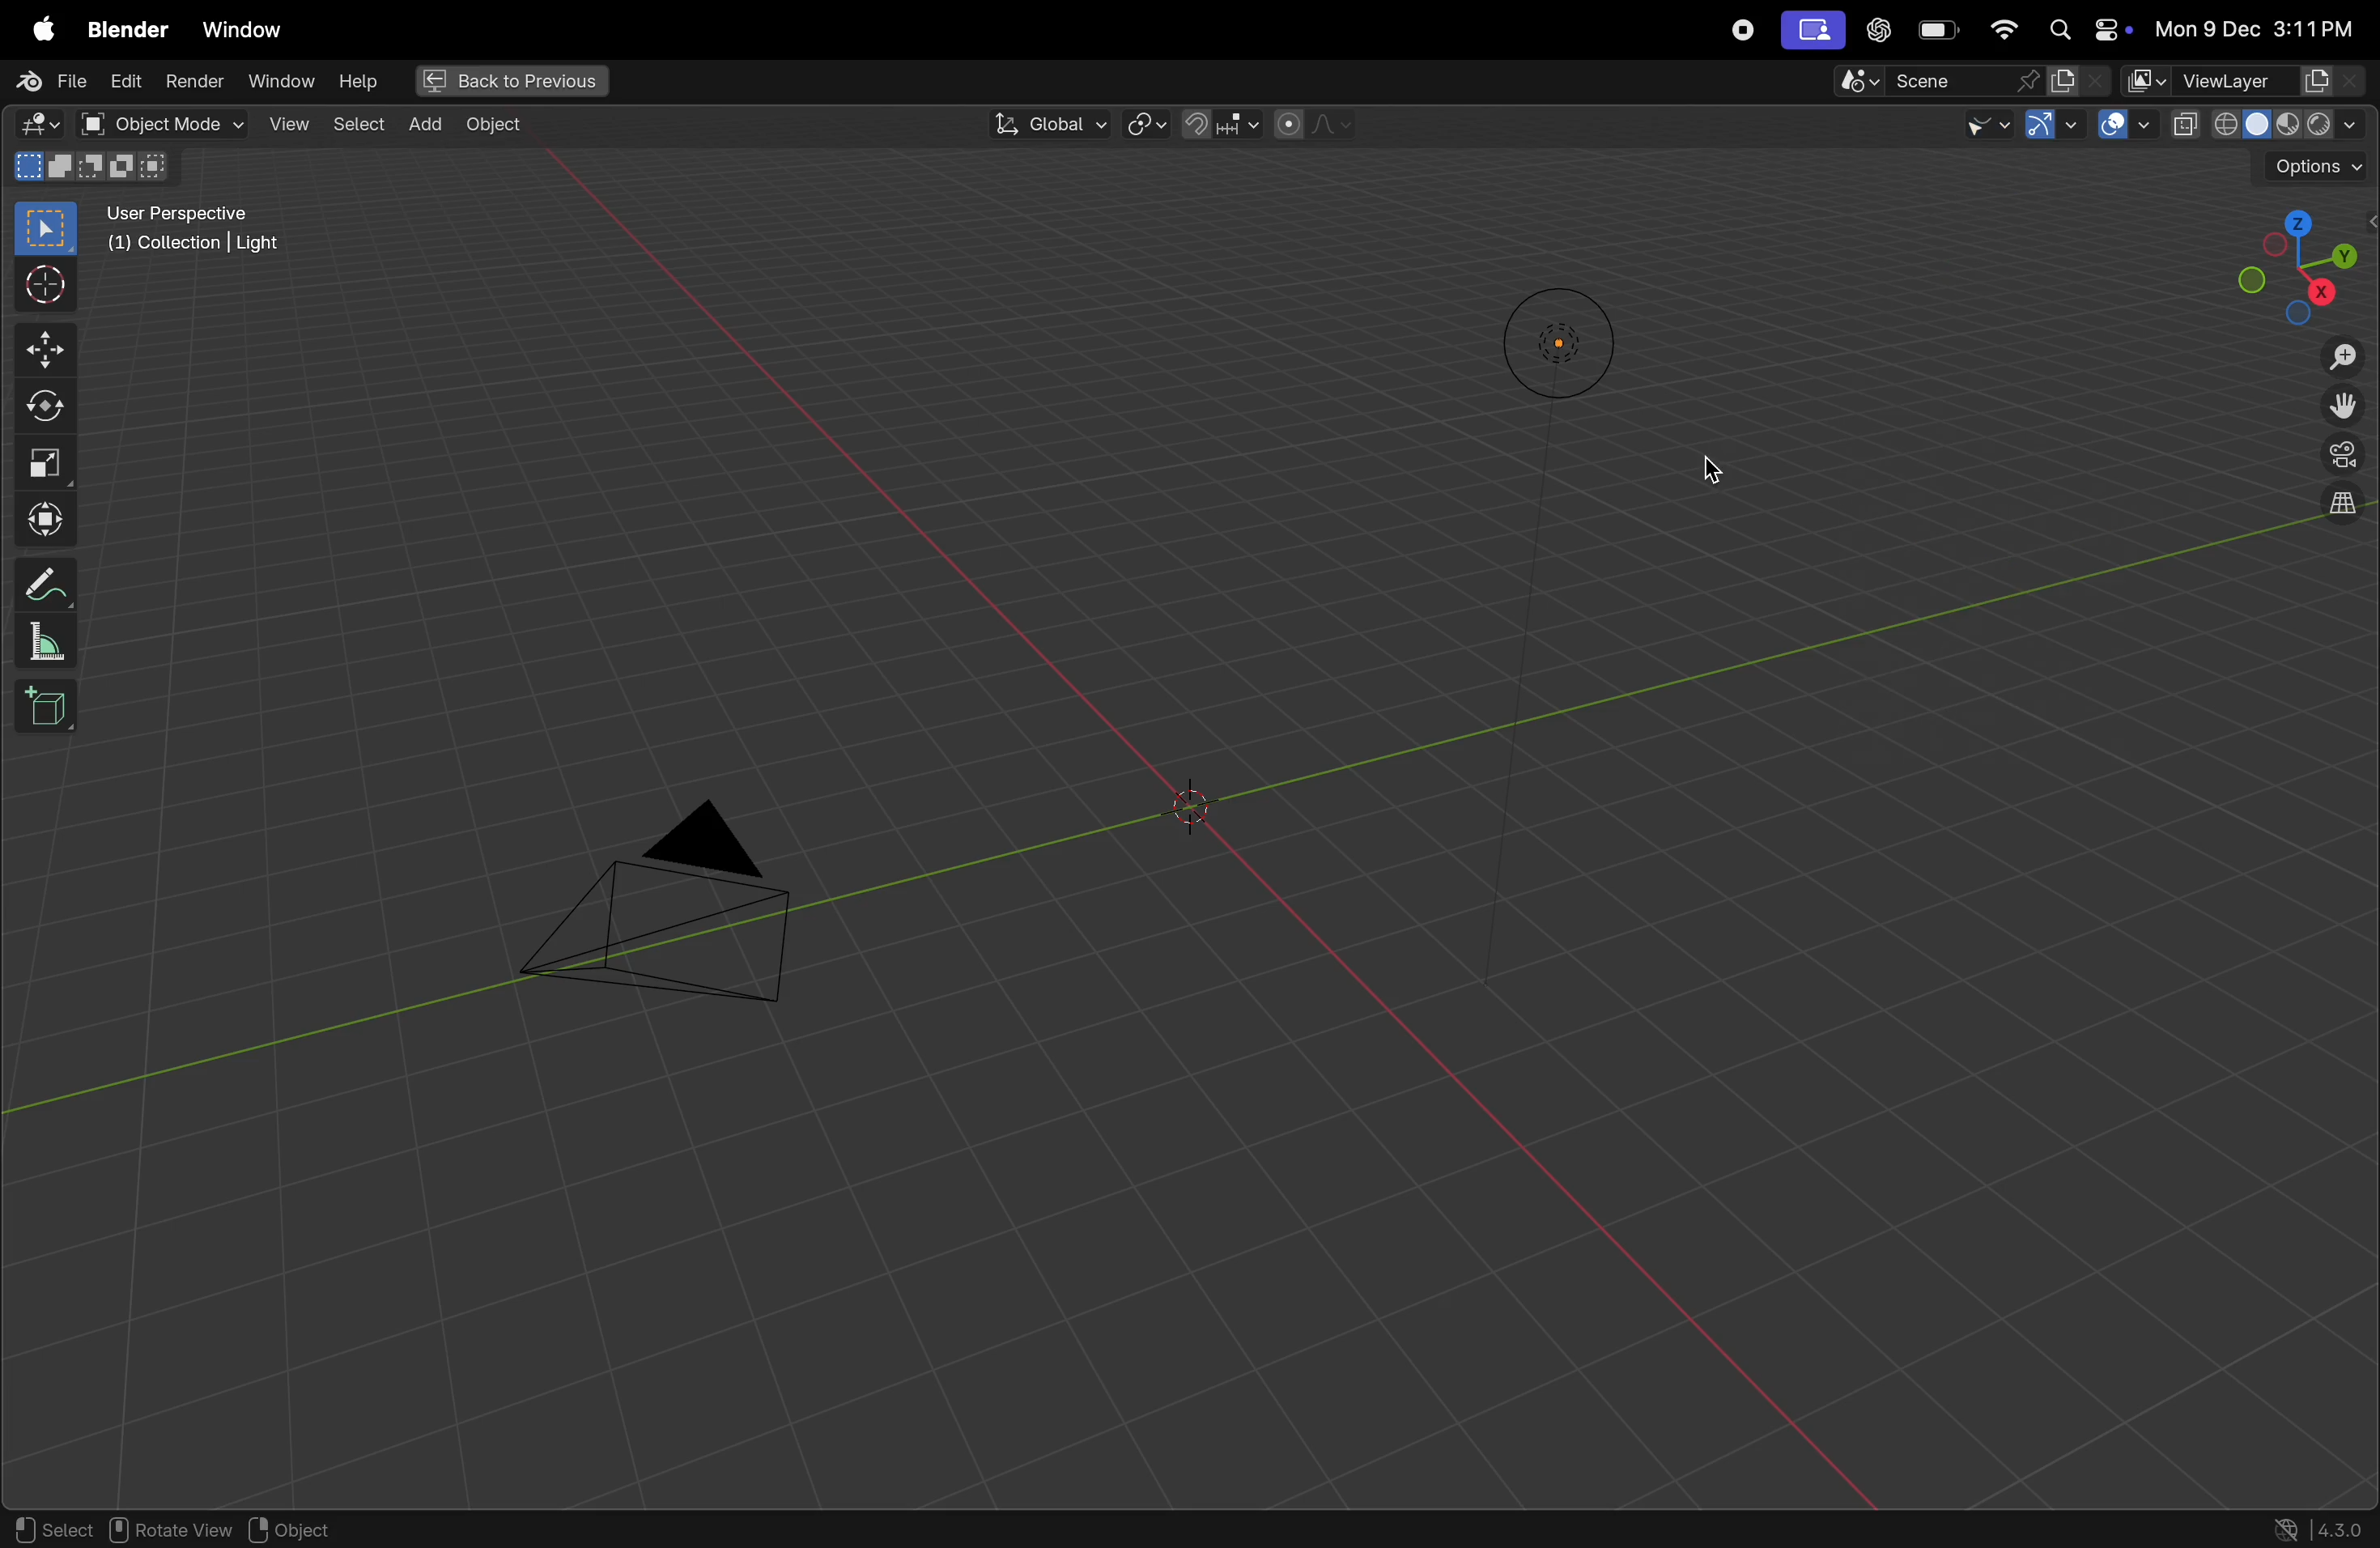 The width and height of the screenshot is (2380, 1548). Describe the element at coordinates (2343, 408) in the screenshot. I see `move the view` at that location.